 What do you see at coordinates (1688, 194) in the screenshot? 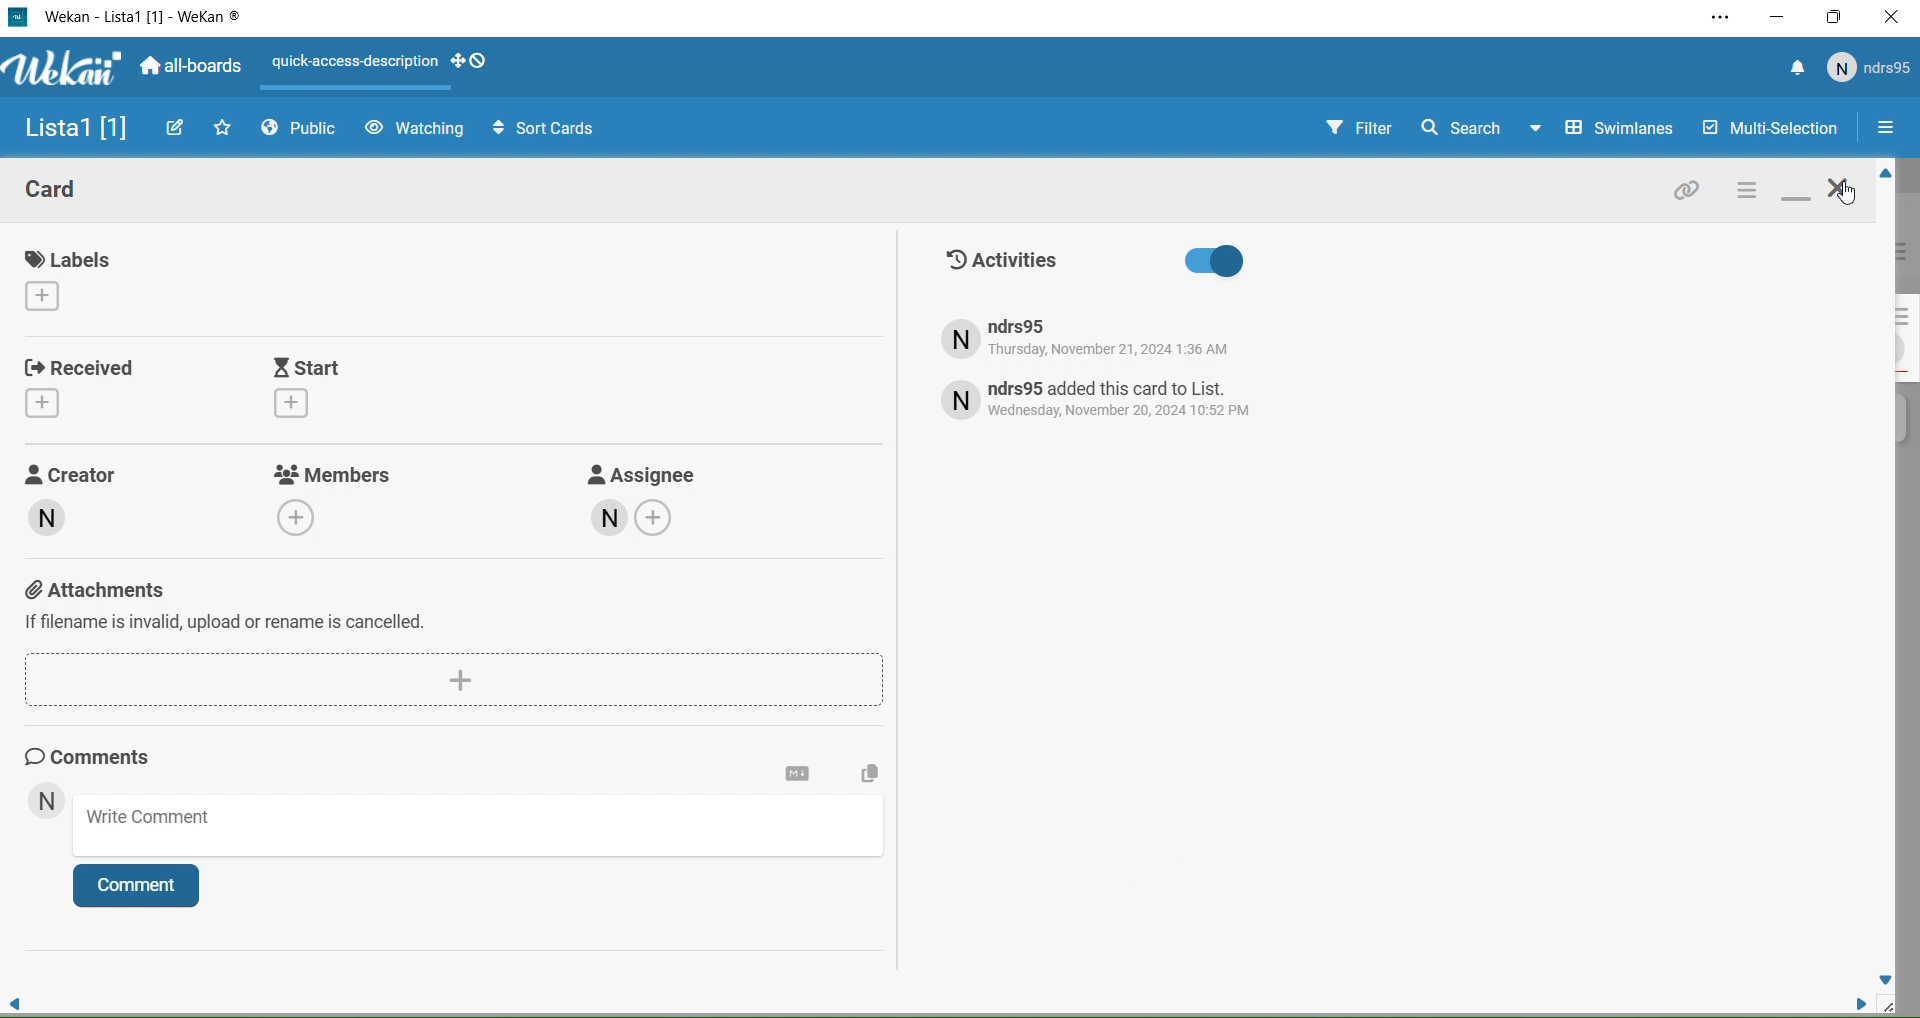
I see `attached` at bounding box center [1688, 194].